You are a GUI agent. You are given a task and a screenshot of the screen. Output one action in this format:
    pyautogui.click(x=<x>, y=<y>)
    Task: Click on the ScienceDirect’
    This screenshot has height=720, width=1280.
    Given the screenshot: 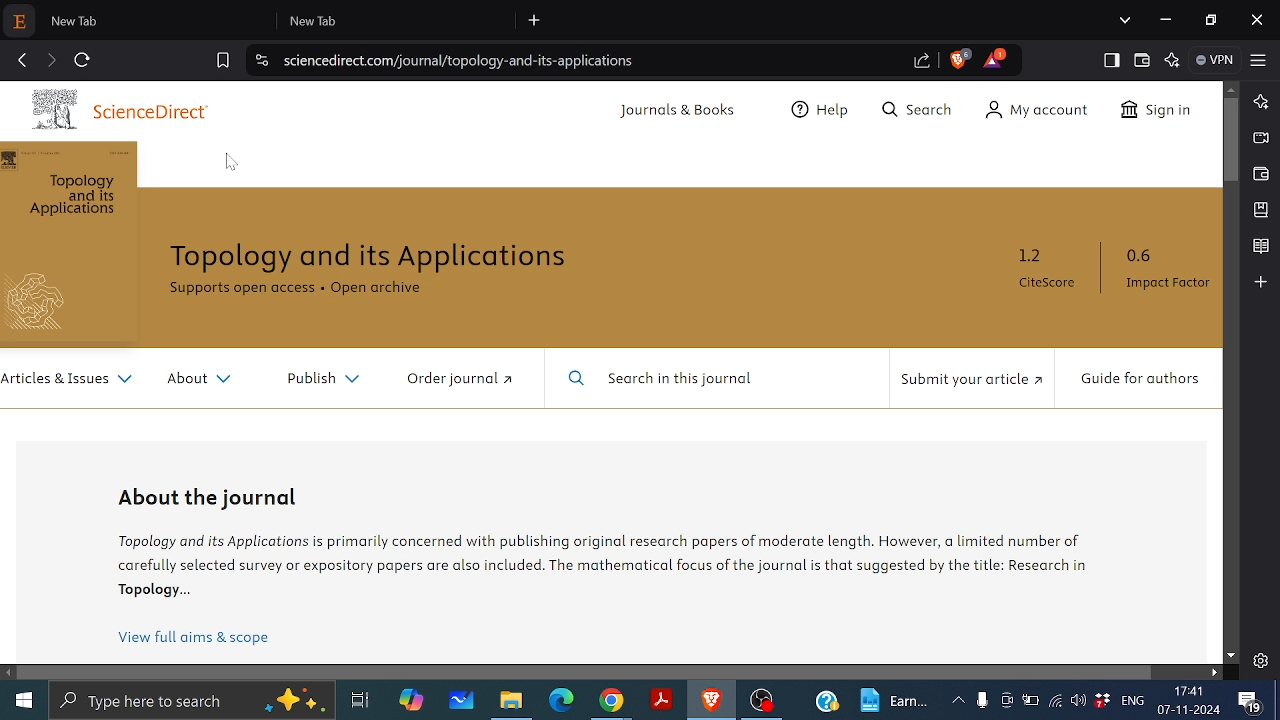 What is the action you would take?
    pyautogui.click(x=156, y=114)
    